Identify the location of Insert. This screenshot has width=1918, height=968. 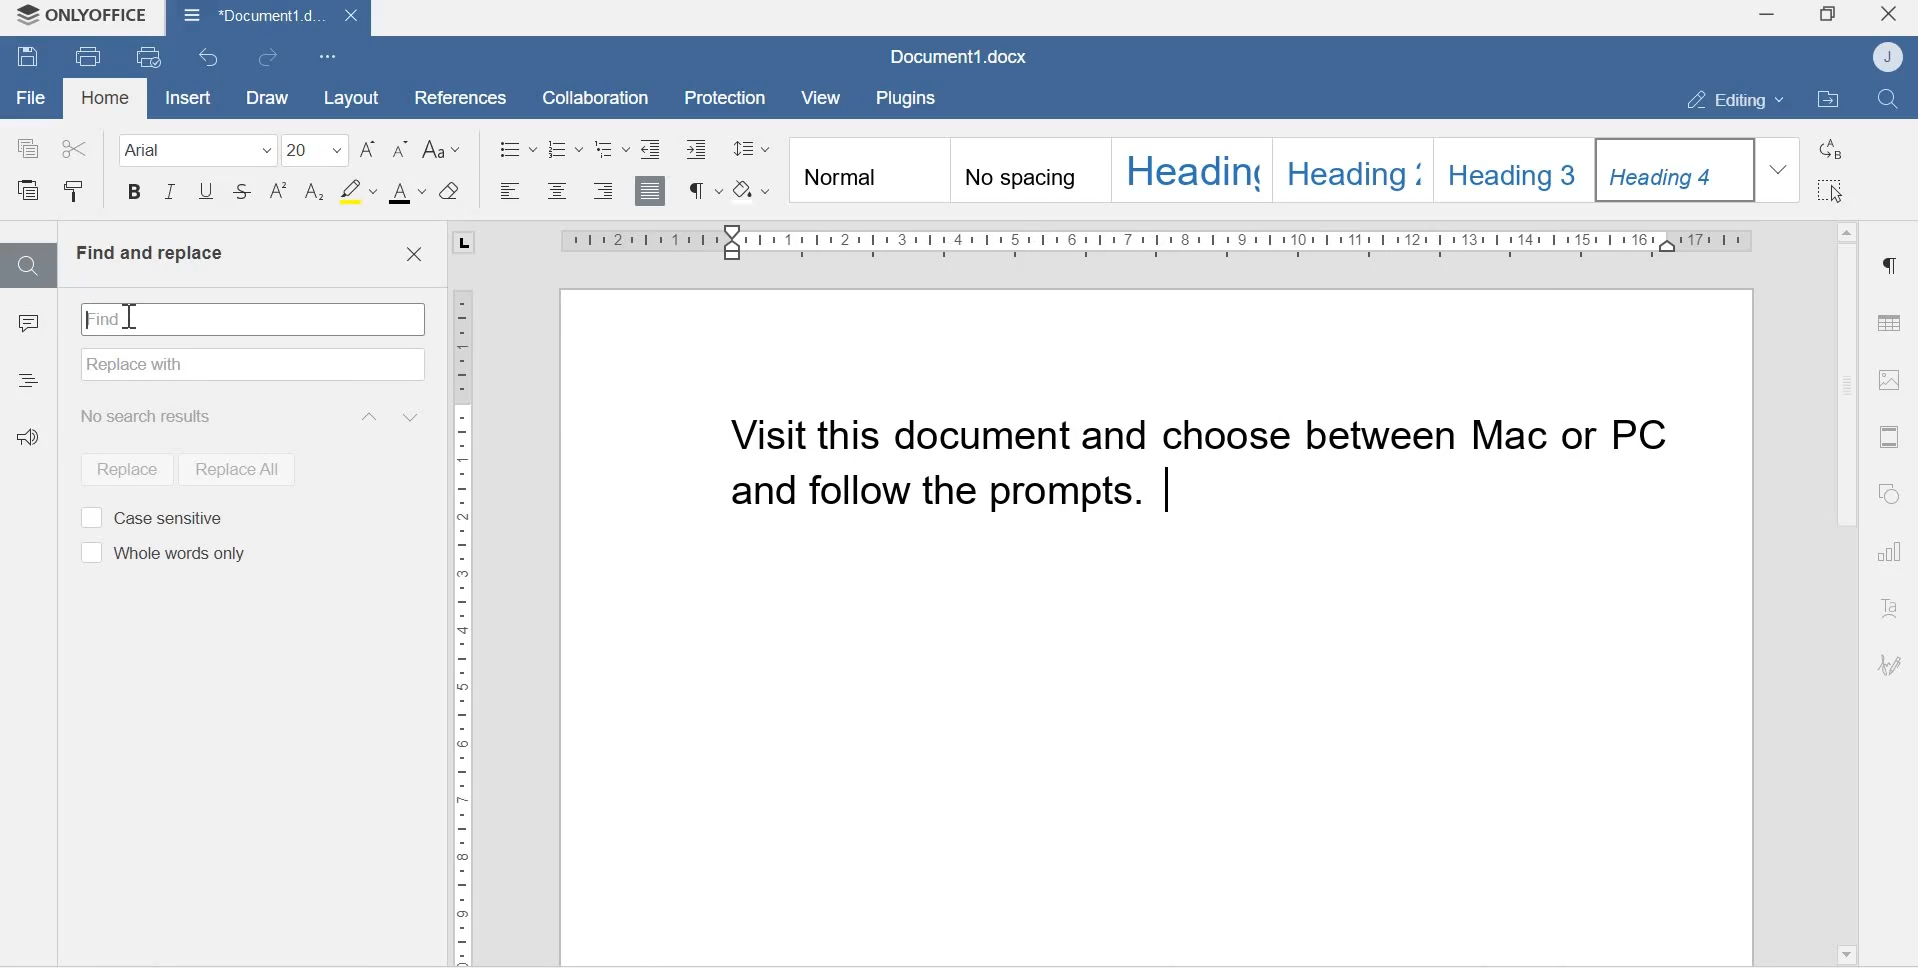
(185, 98).